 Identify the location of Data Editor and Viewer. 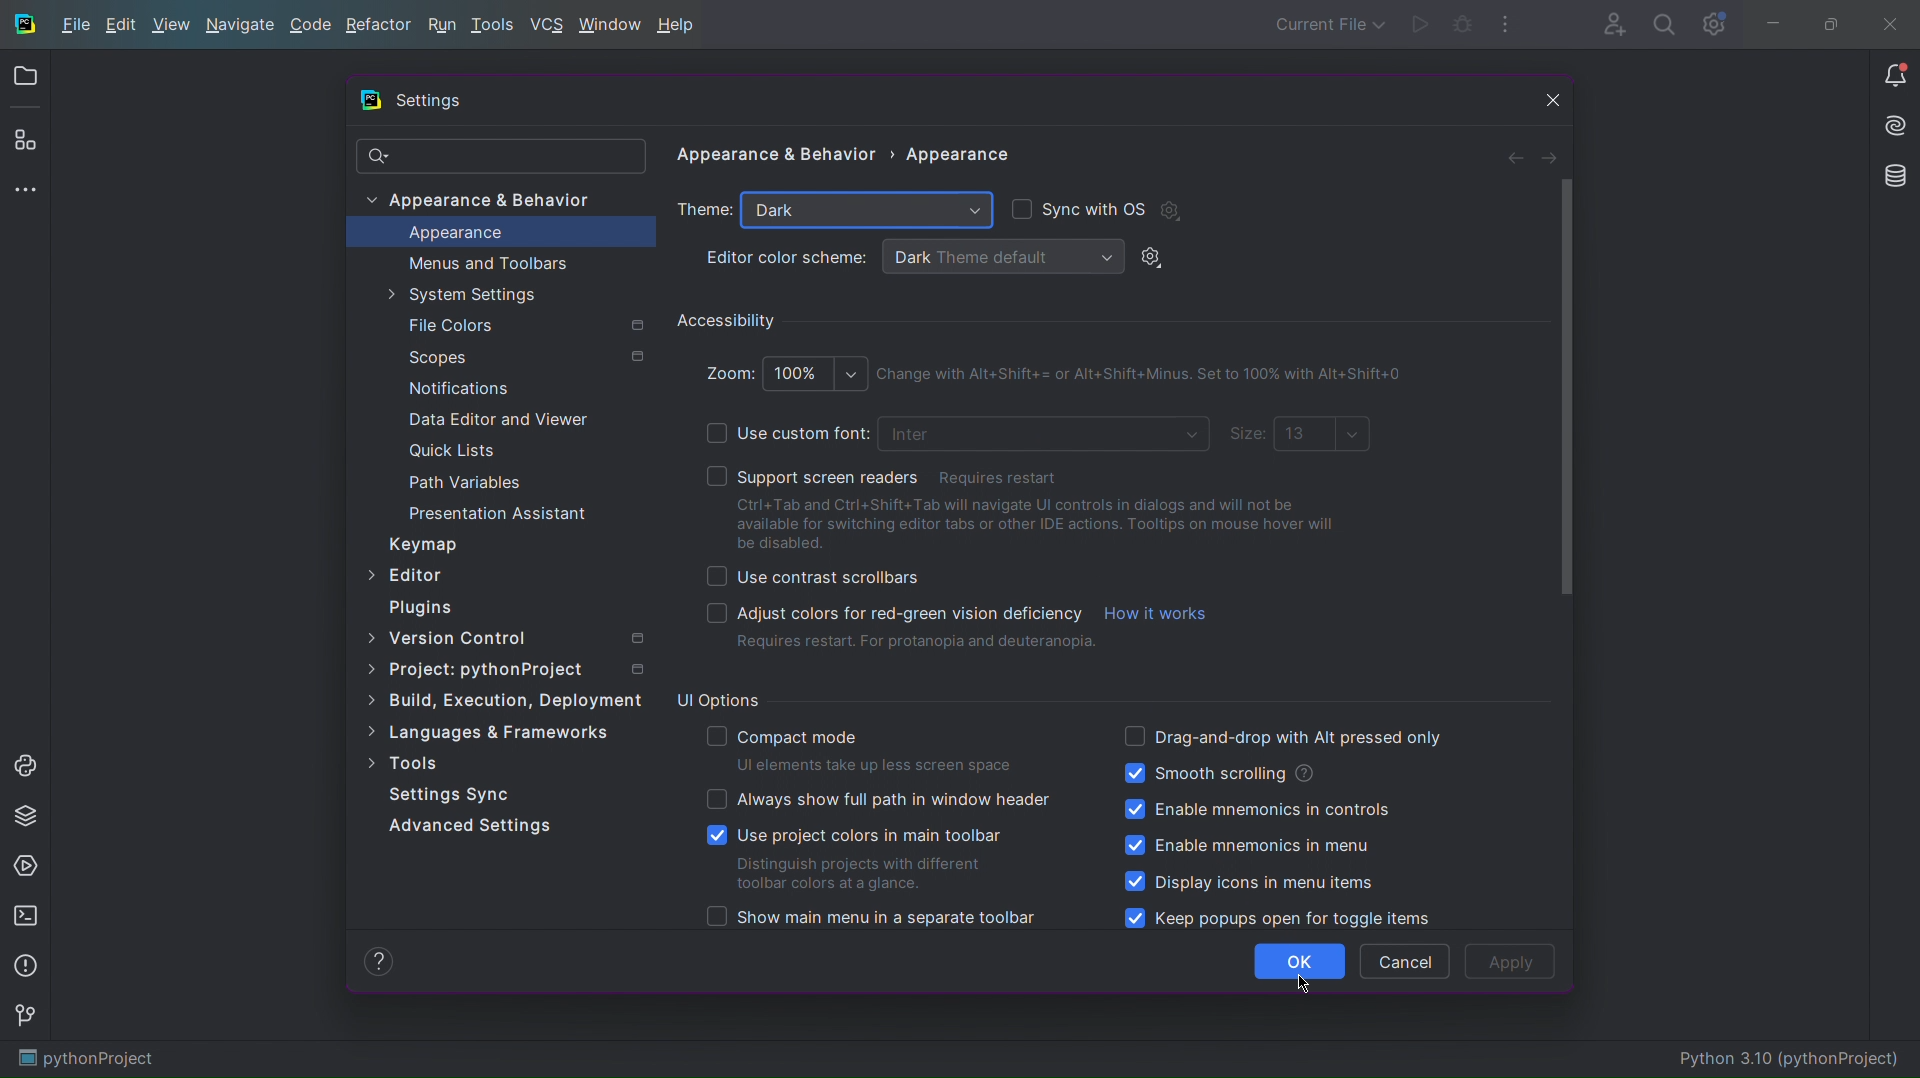
(497, 419).